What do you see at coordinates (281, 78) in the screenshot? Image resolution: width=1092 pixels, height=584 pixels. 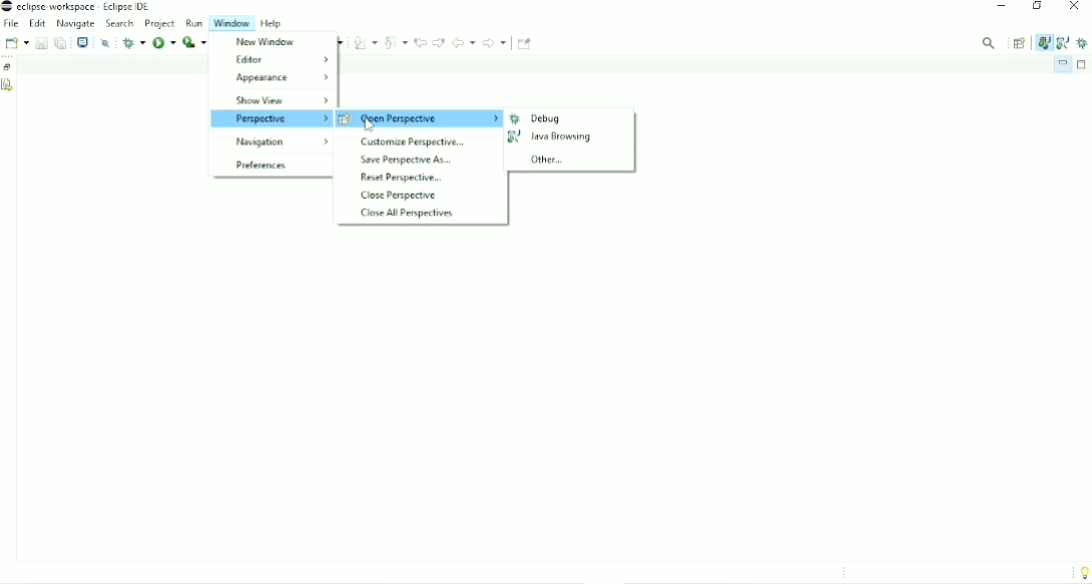 I see `Appearance` at bounding box center [281, 78].